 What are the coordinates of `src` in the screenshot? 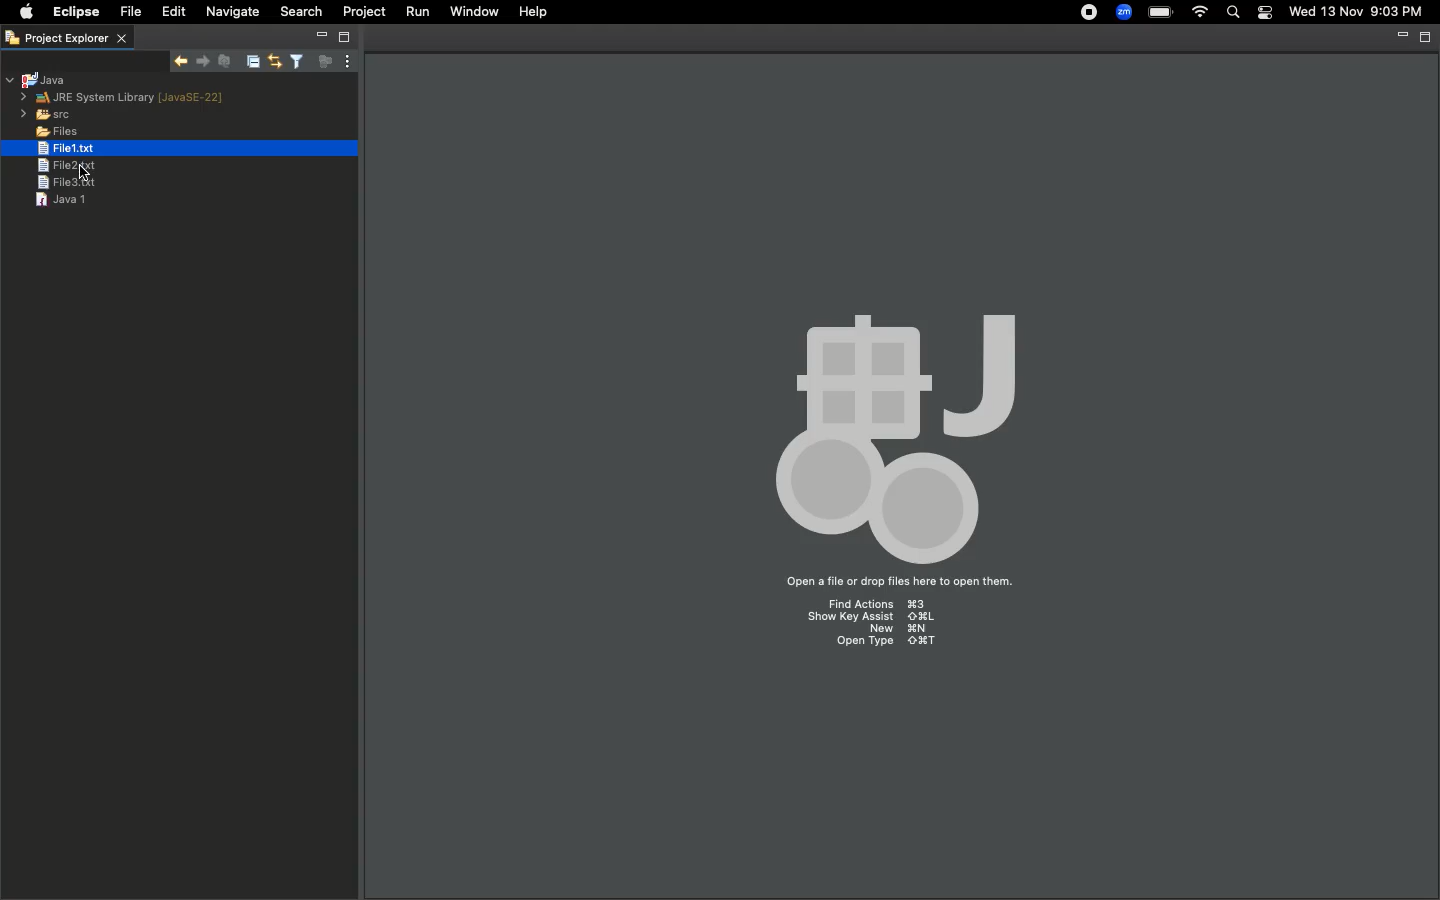 It's located at (46, 114).